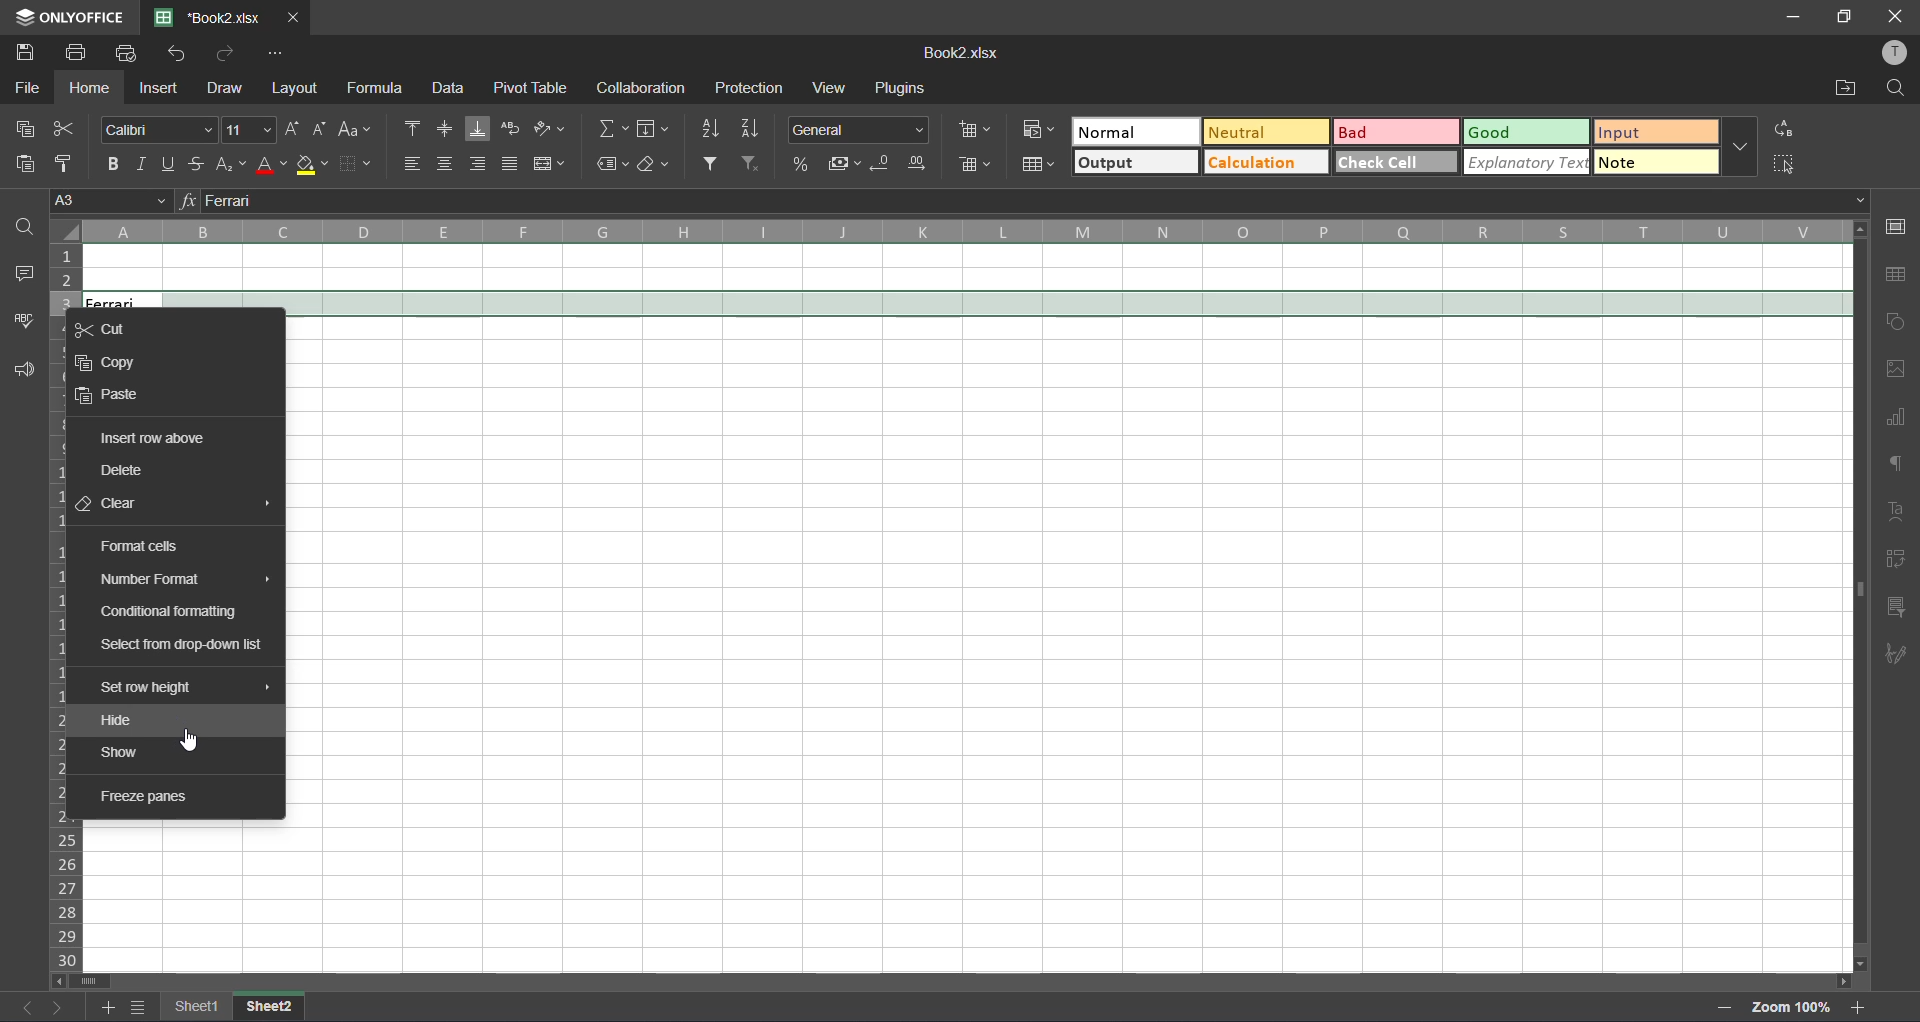  What do you see at coordinates (140, 1007) in the screenshot?
I see `sheet list` at bounding box center [140, 1007].